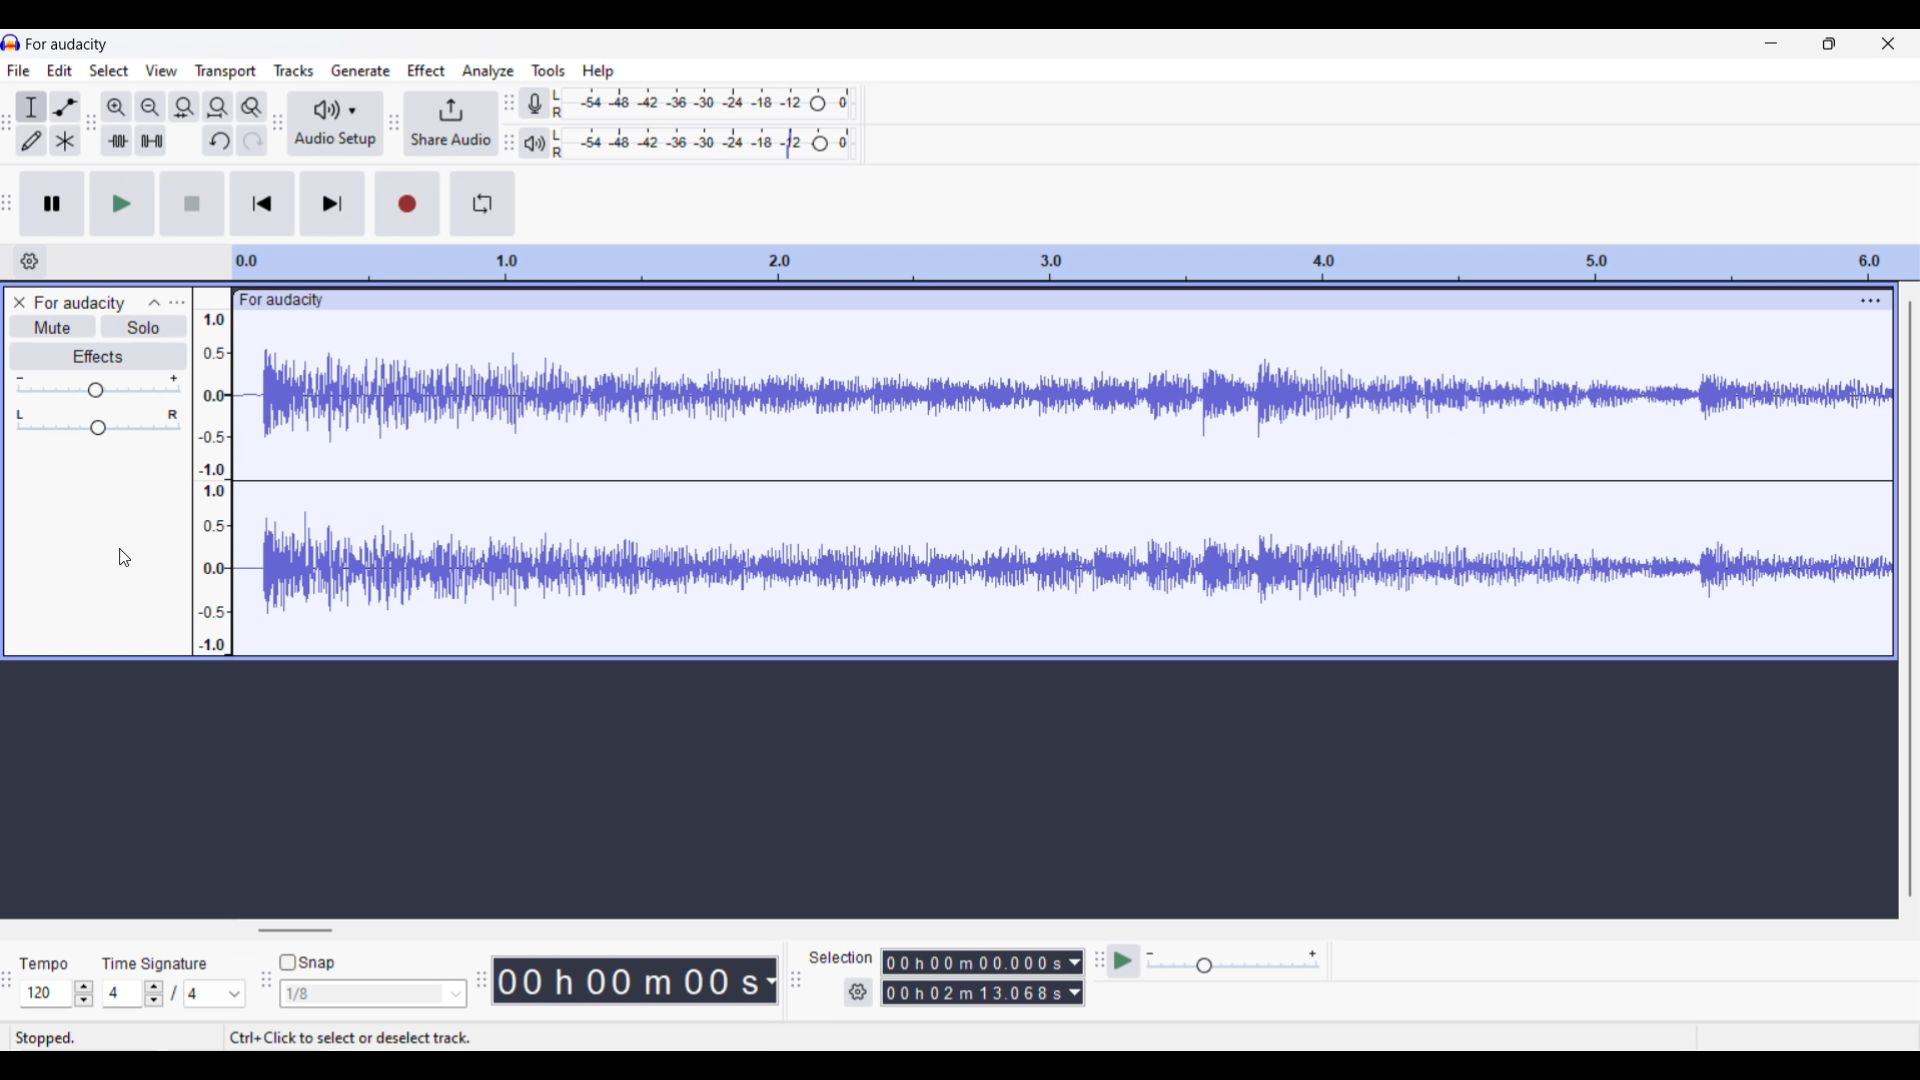 The height and width of the screenshot is (1080, 1920). I want to click on Enable looping, so click(483, 203).